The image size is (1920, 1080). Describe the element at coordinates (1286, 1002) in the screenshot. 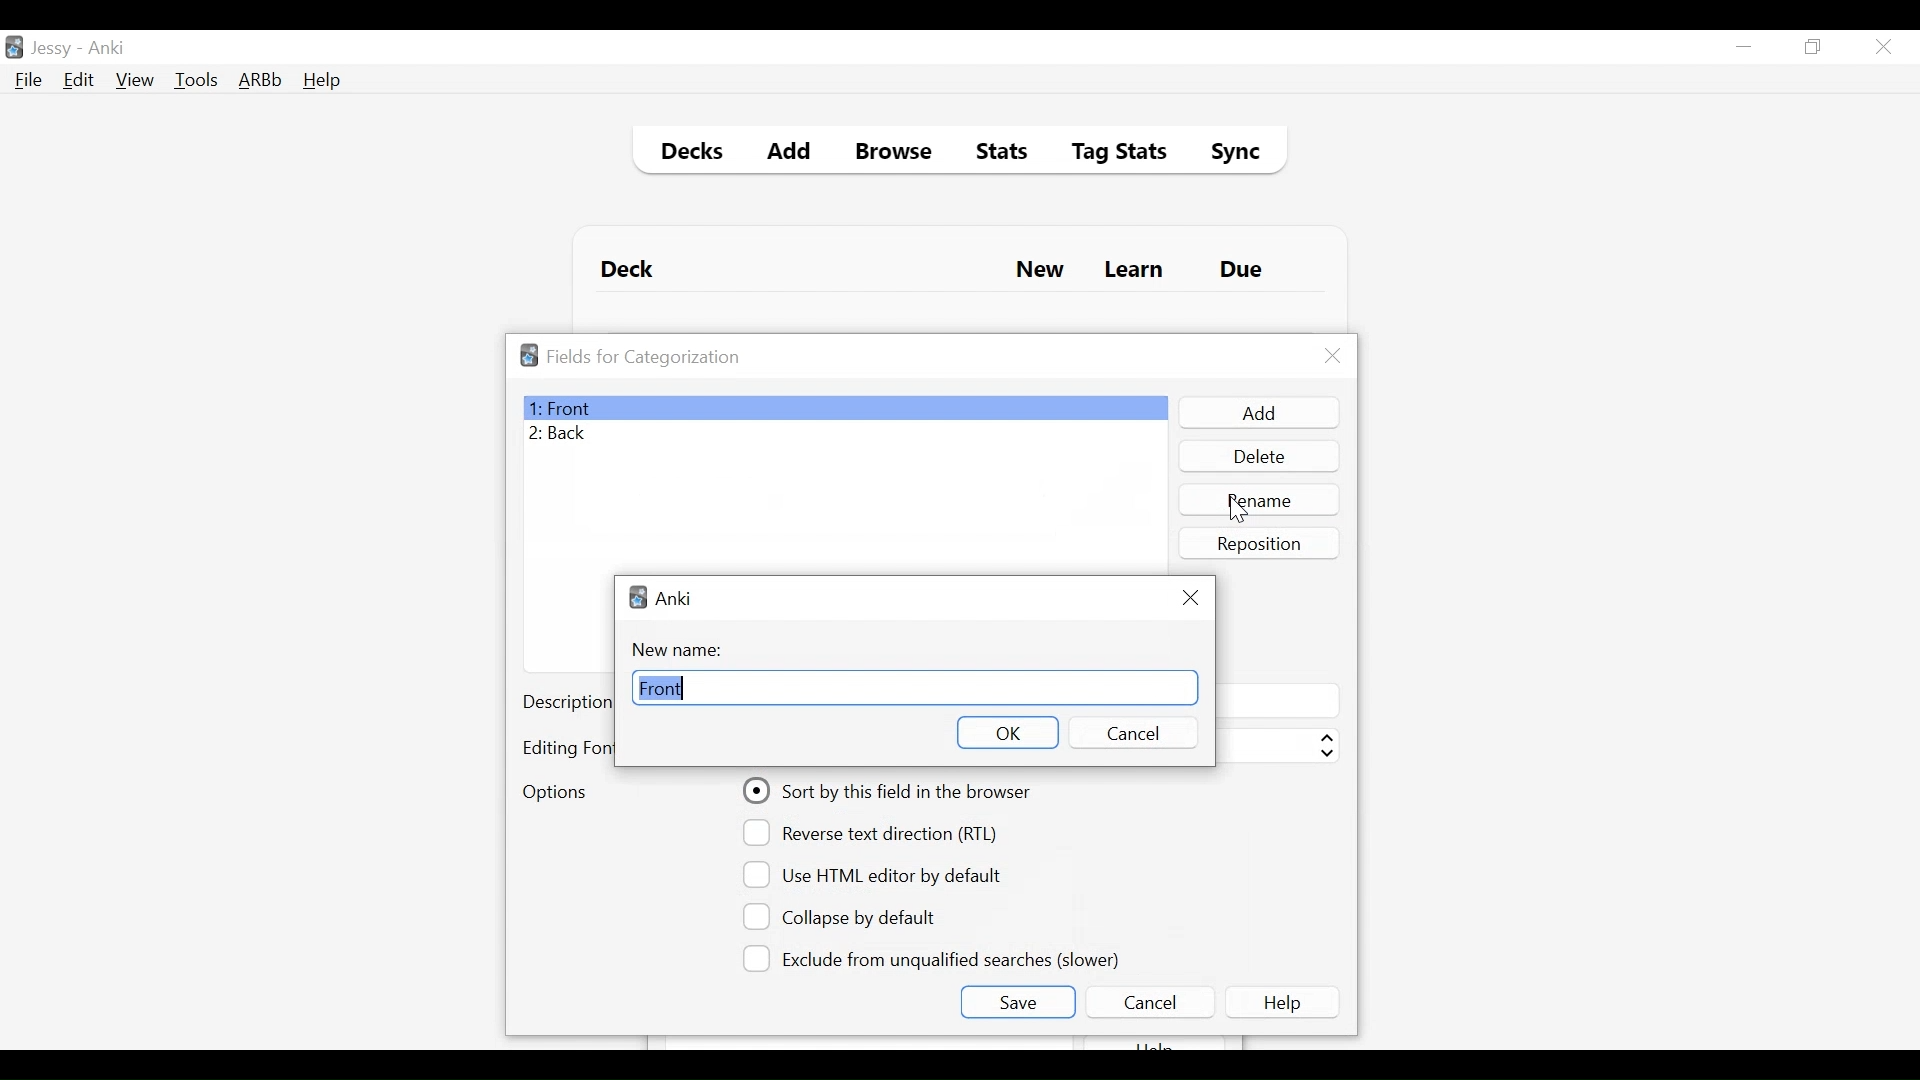

I see `Help` at that location.